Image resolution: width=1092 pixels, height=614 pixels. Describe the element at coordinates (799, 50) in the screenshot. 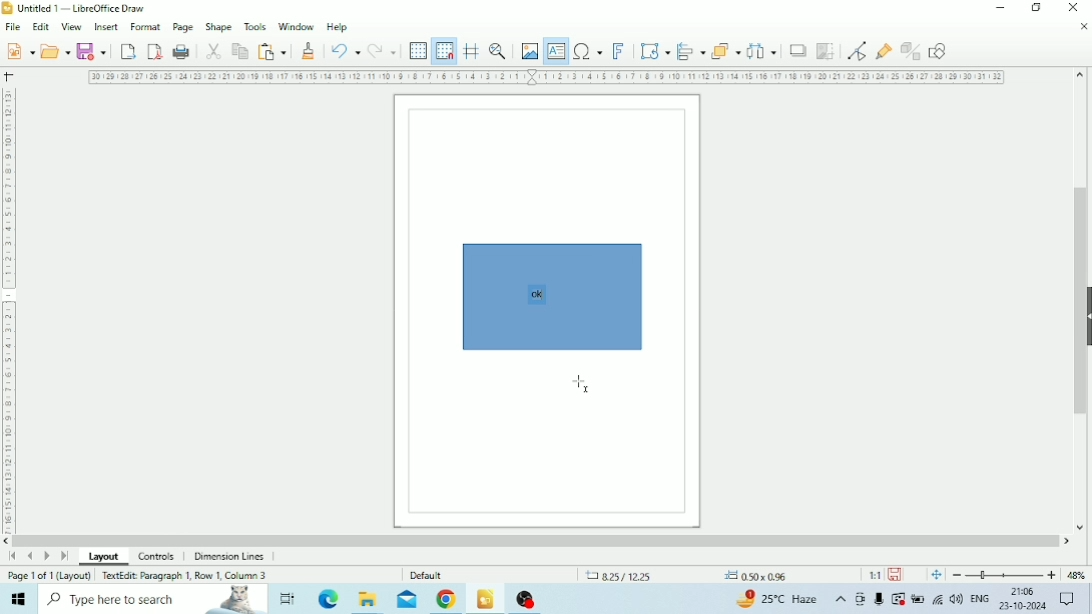

I see `Shadow` at that location.